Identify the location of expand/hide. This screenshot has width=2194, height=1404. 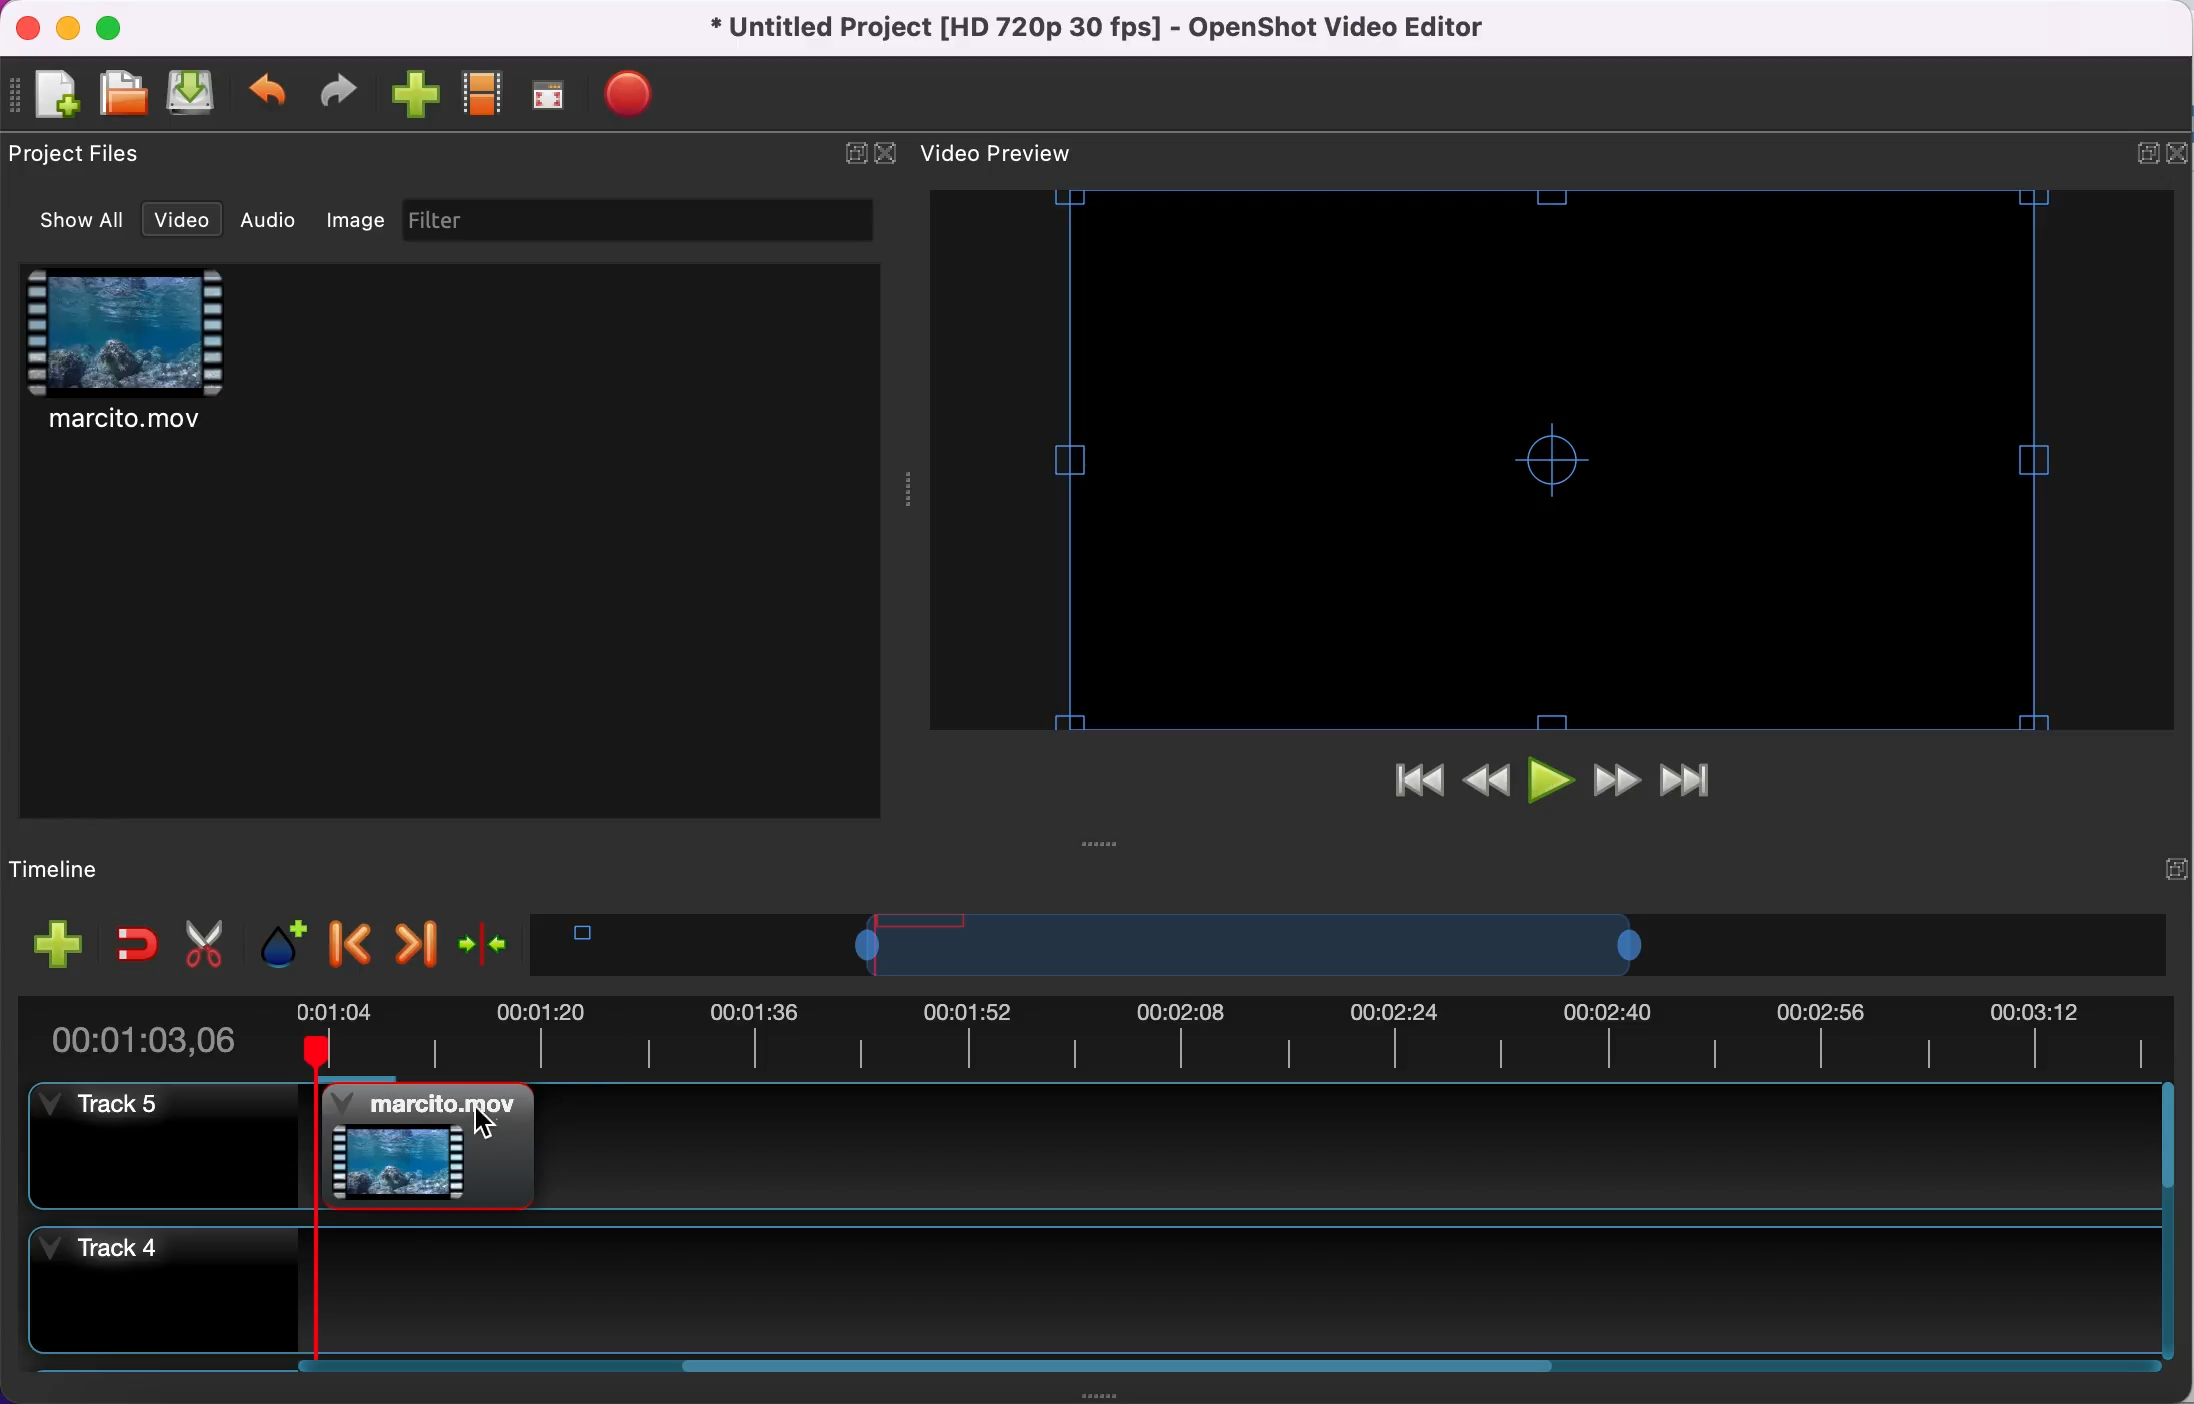
(2146, 881).